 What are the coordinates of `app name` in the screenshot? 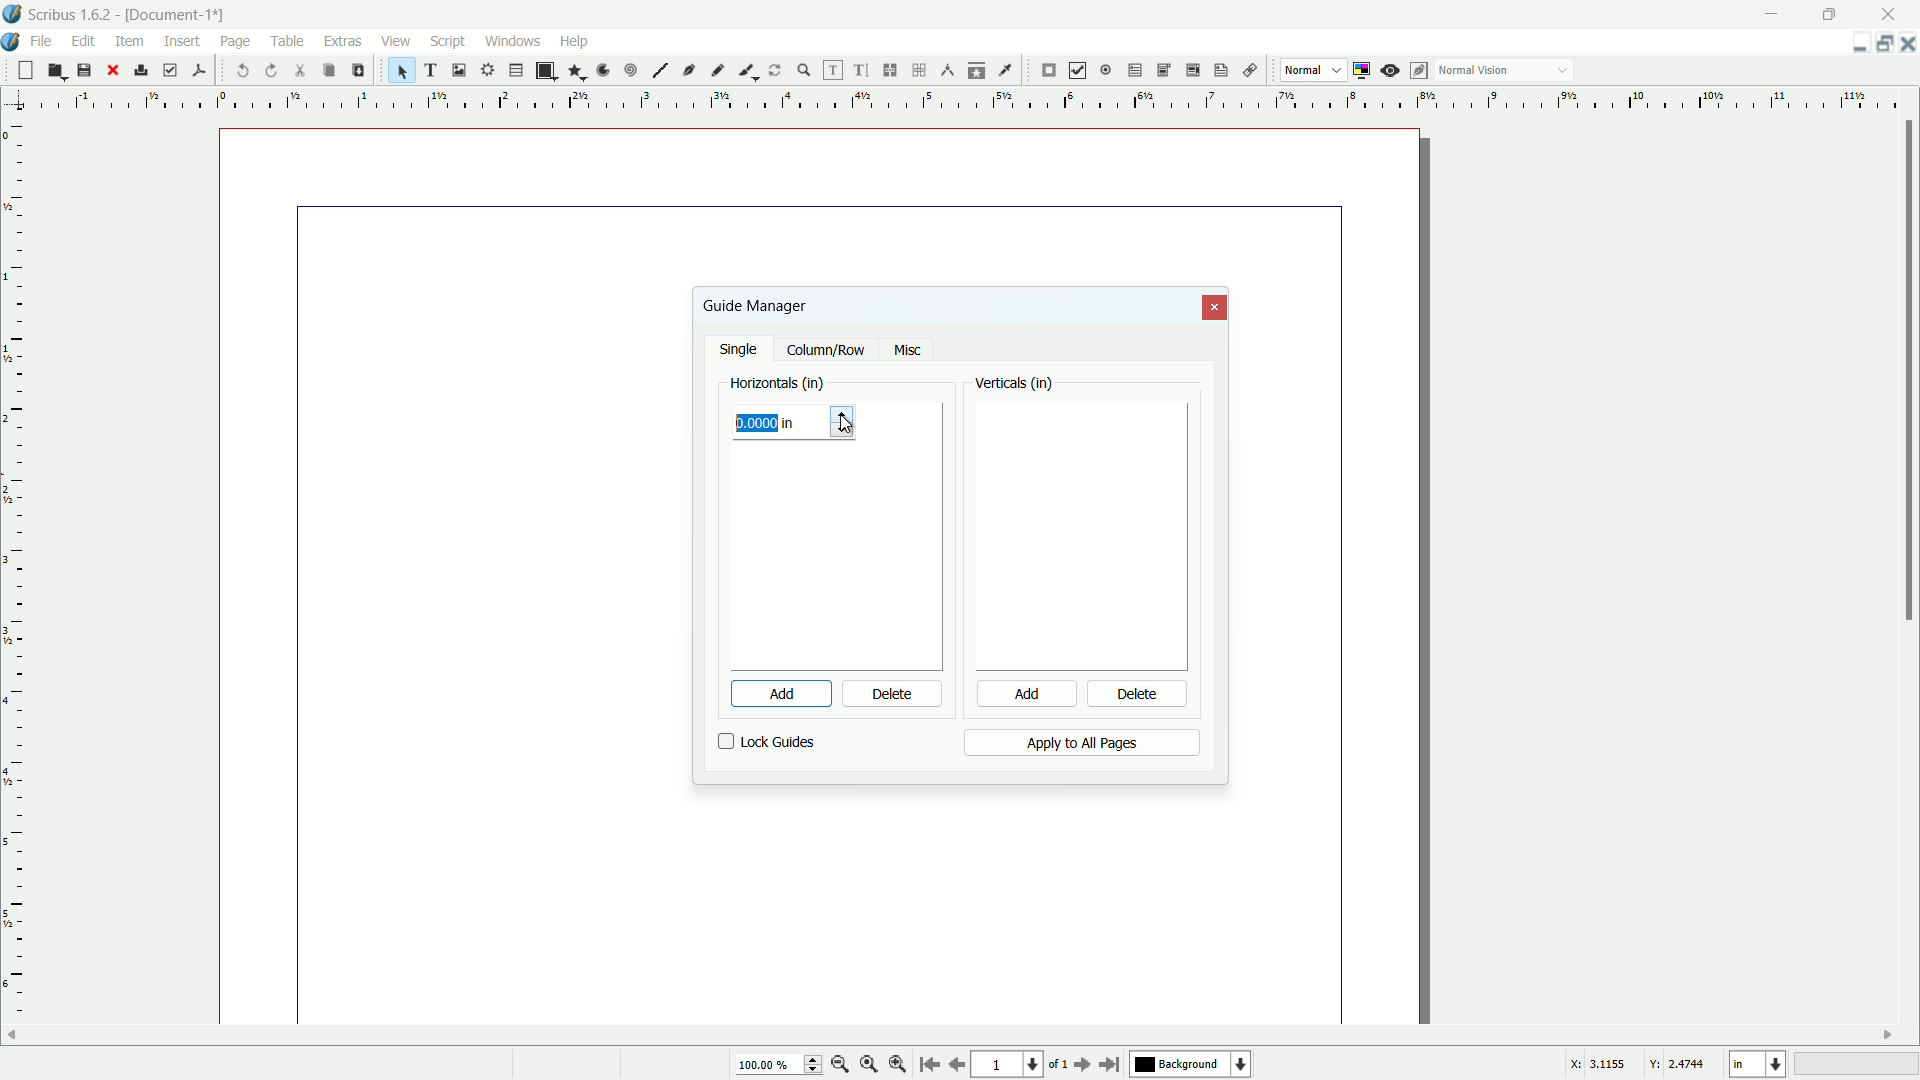 It's located at (70, 16).